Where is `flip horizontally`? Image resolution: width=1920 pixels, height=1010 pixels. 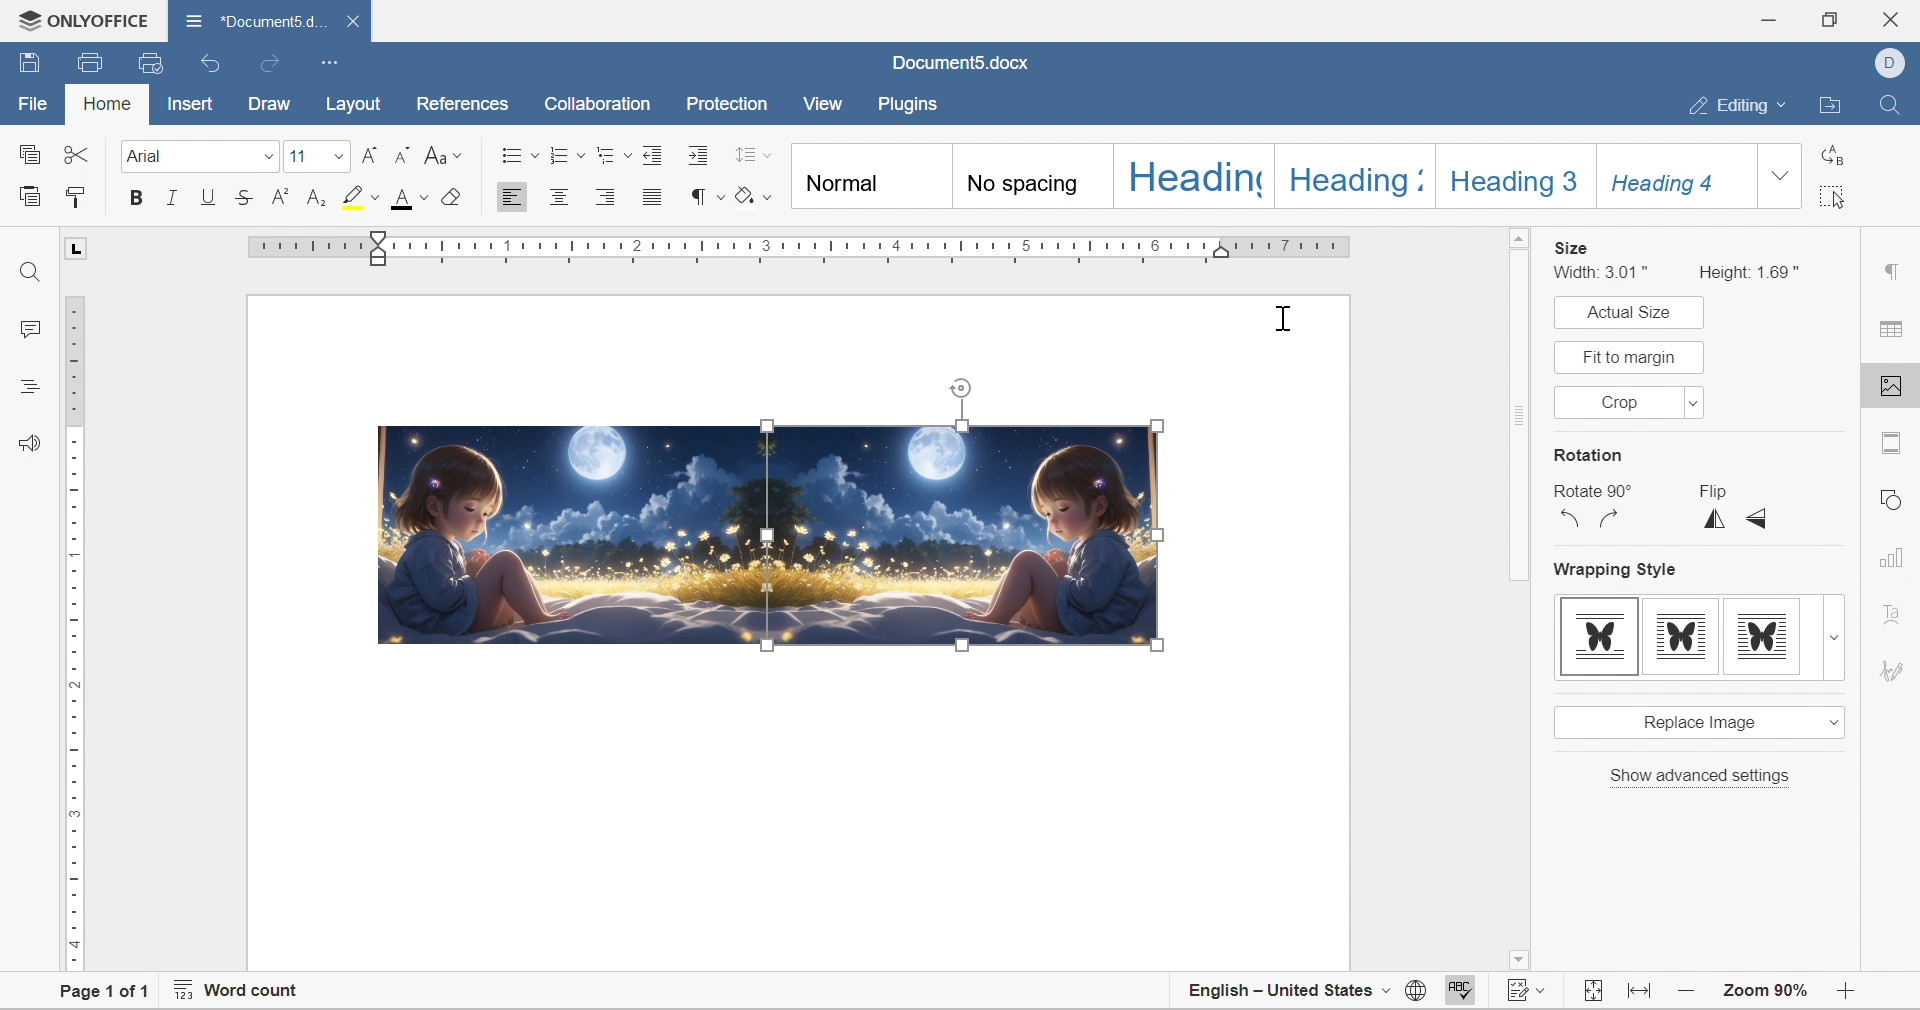
flip horizontally is located at coordinates (1759, 518).